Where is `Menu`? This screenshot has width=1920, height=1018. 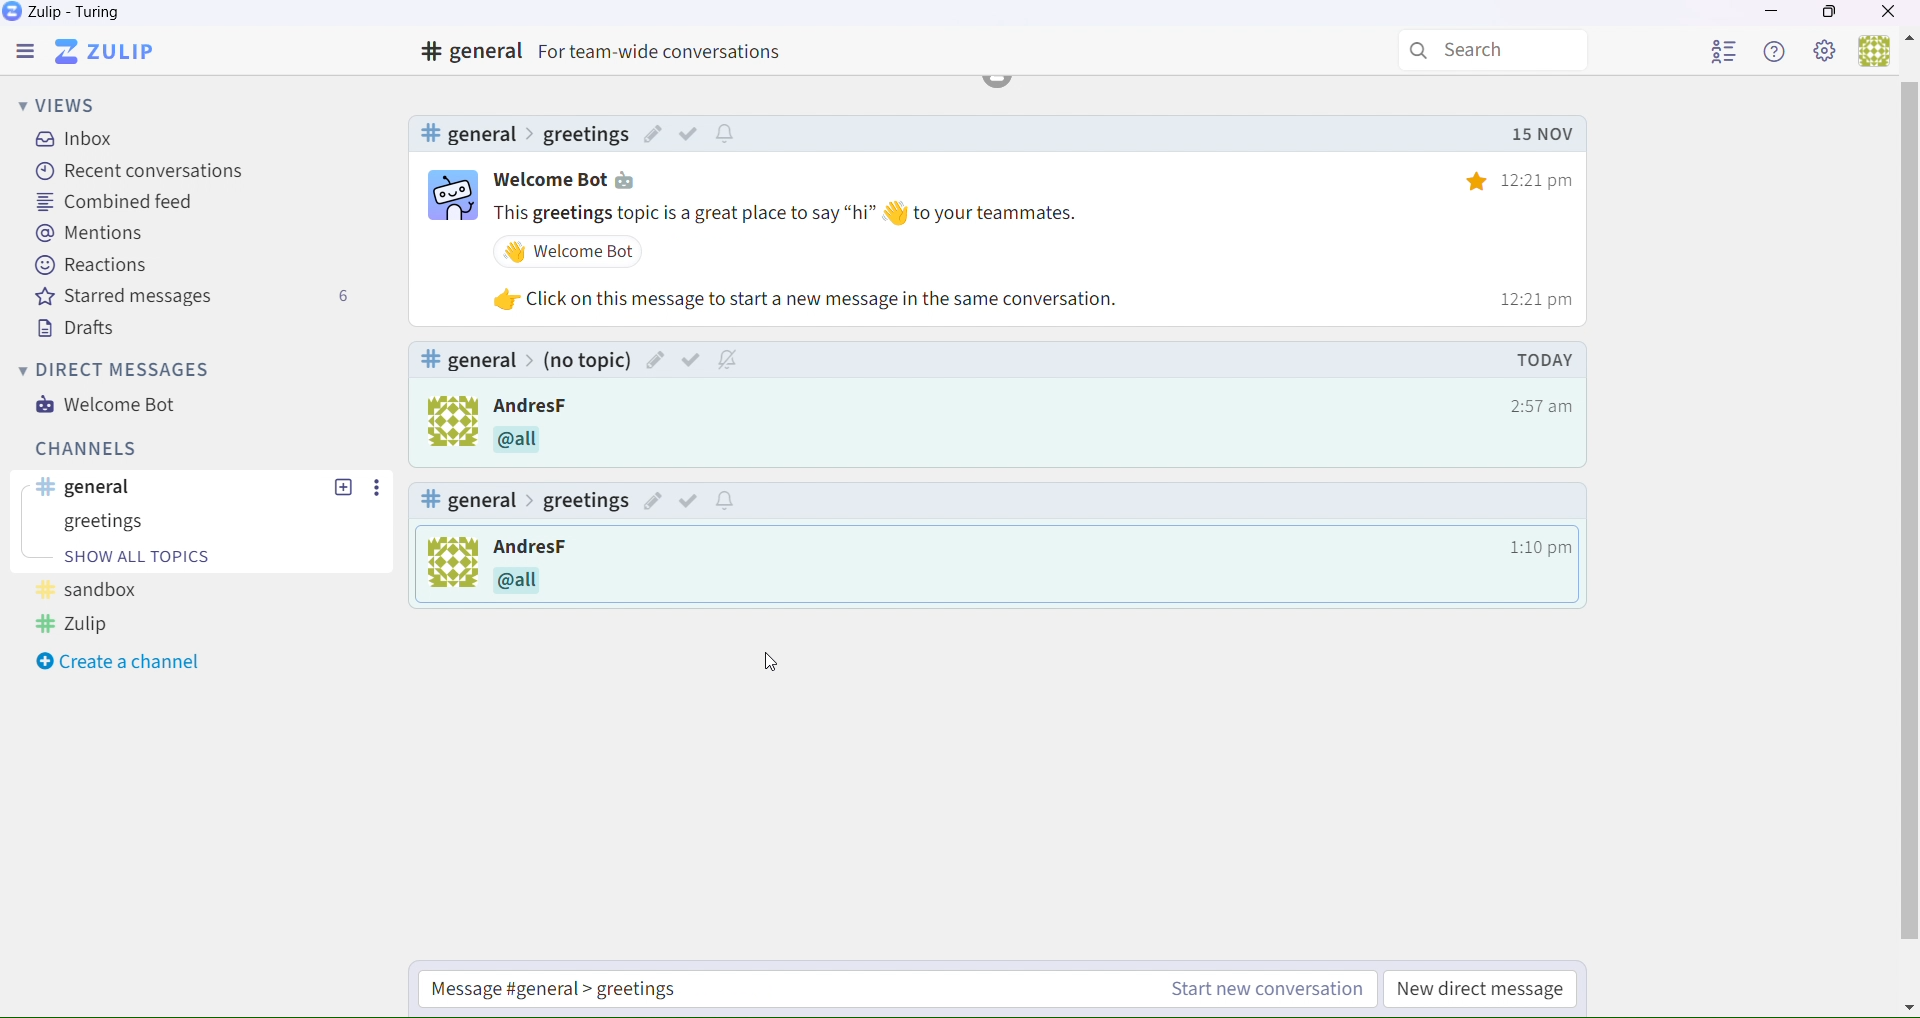
Menu is located at coordinates (30, 50).